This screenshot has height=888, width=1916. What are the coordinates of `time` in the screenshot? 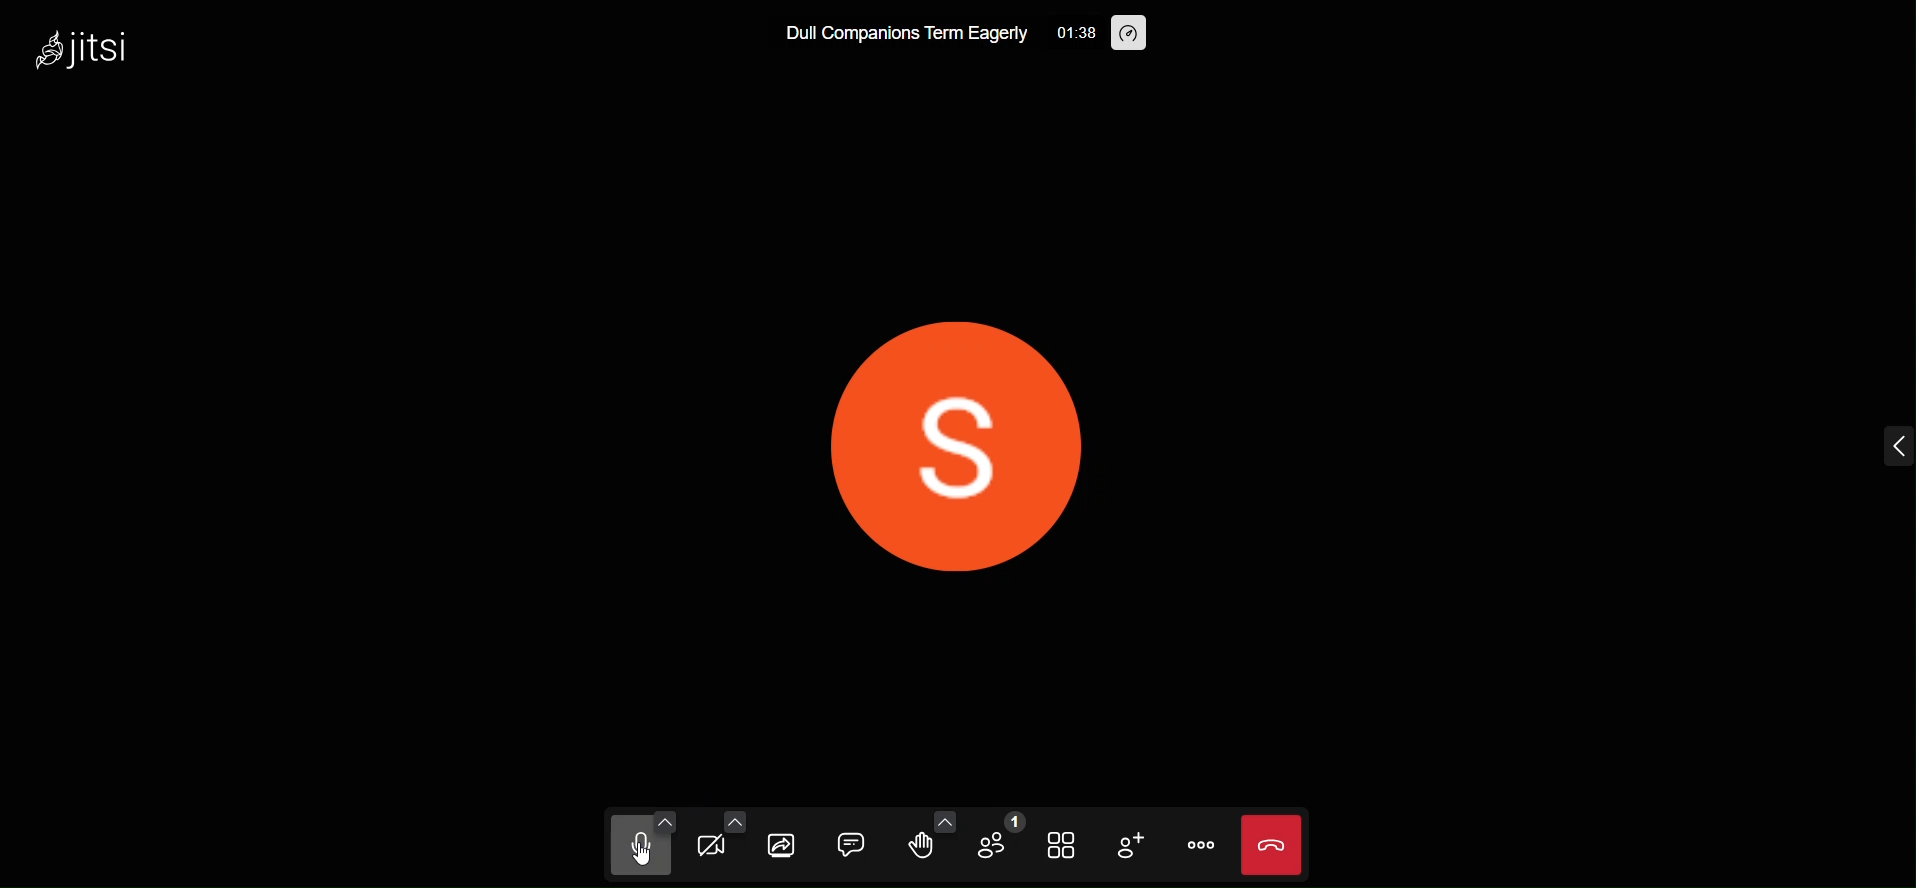 It's located at (1075, 33).